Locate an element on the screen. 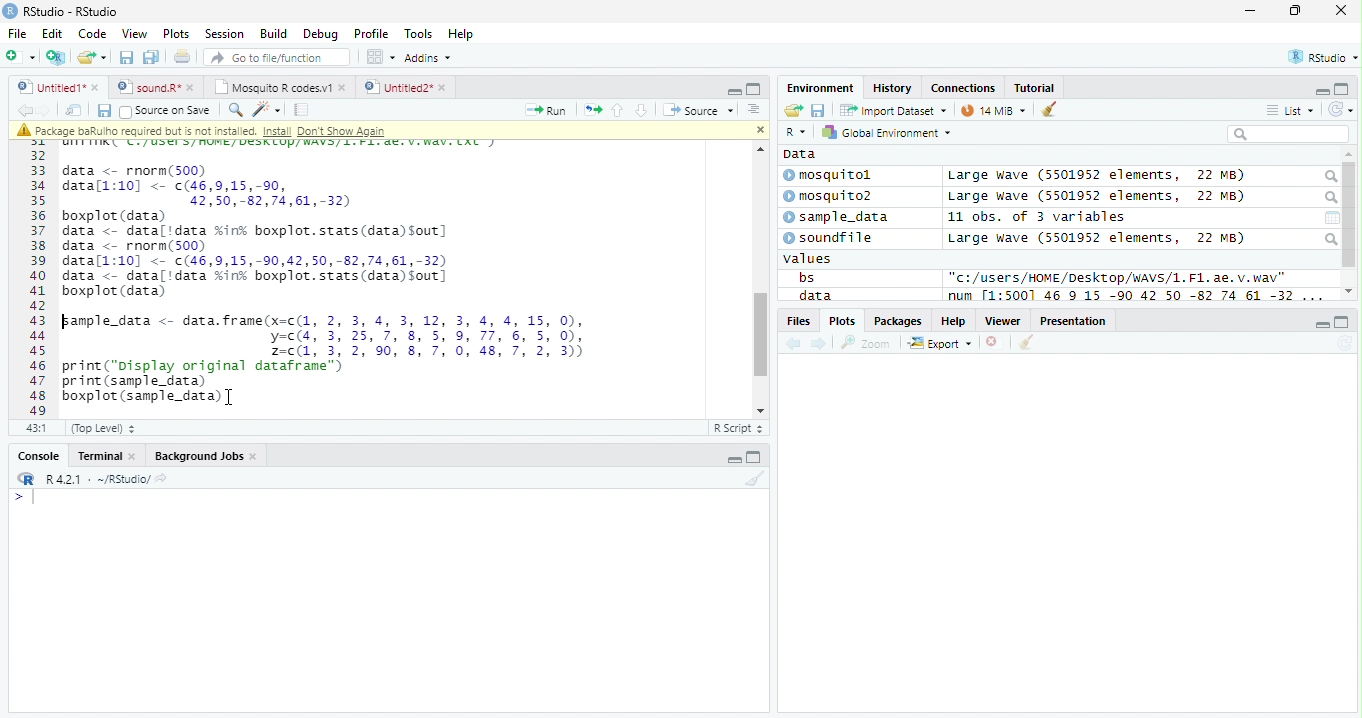 This screenshot has height=718, width=1362. Show in new window is located at coordinates (74, 111).